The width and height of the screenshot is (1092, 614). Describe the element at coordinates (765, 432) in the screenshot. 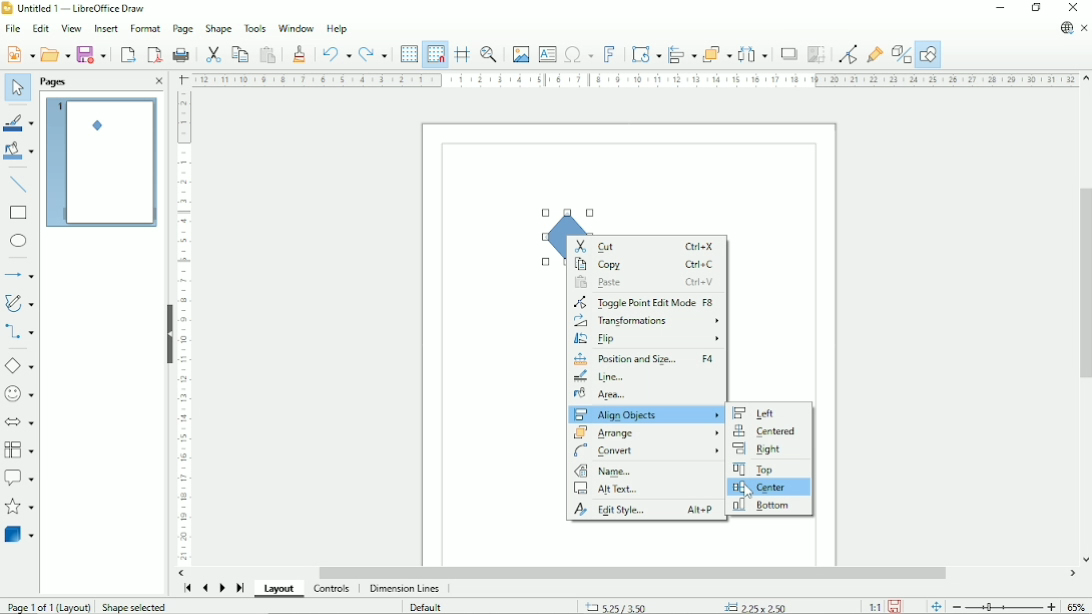

I see `Centered` at that location.